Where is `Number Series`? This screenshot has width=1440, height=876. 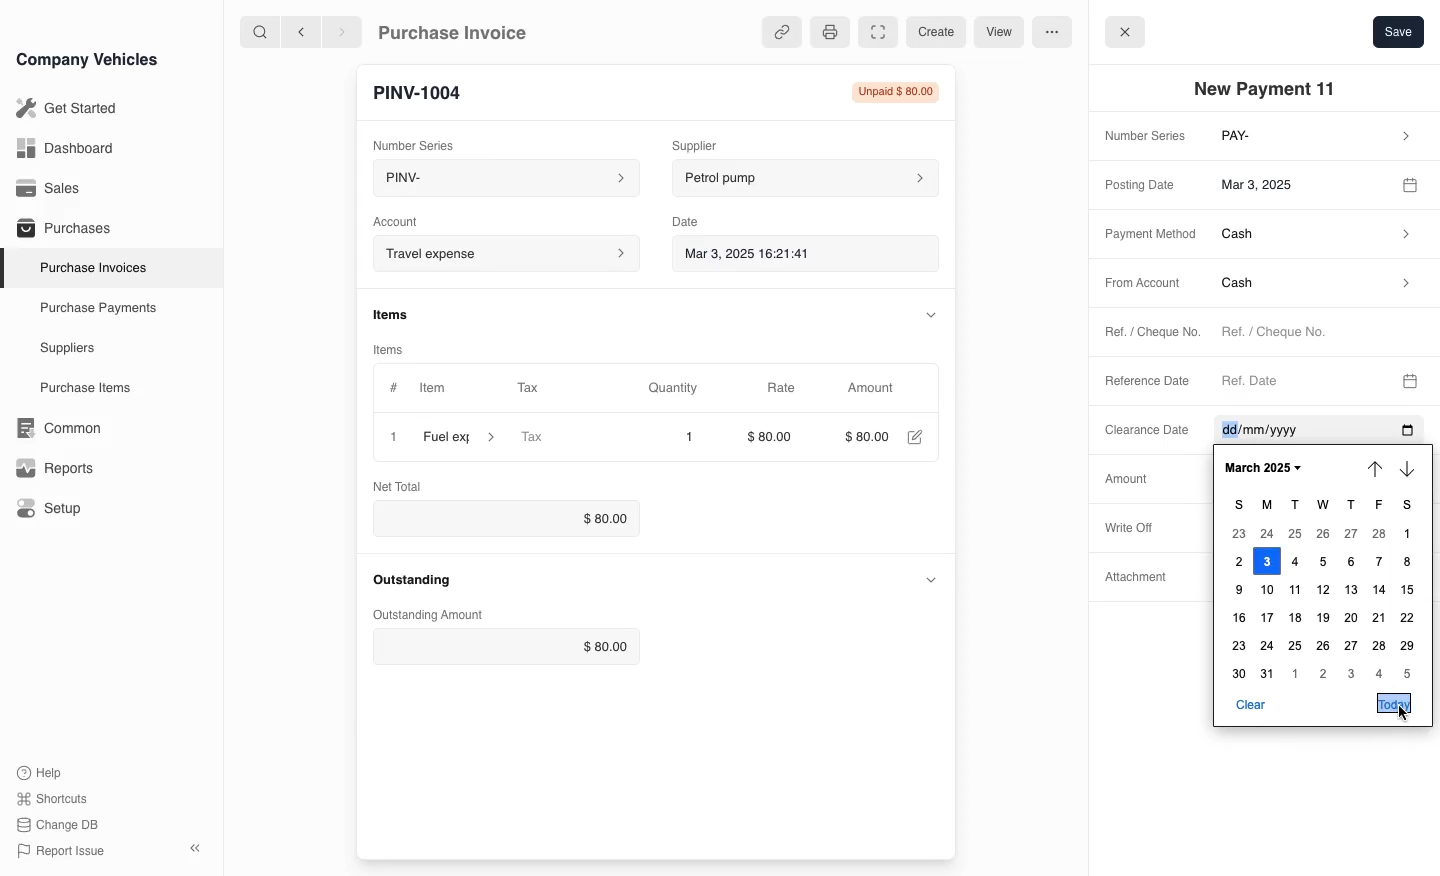 Number Series is located at coordinates (1141, 137).